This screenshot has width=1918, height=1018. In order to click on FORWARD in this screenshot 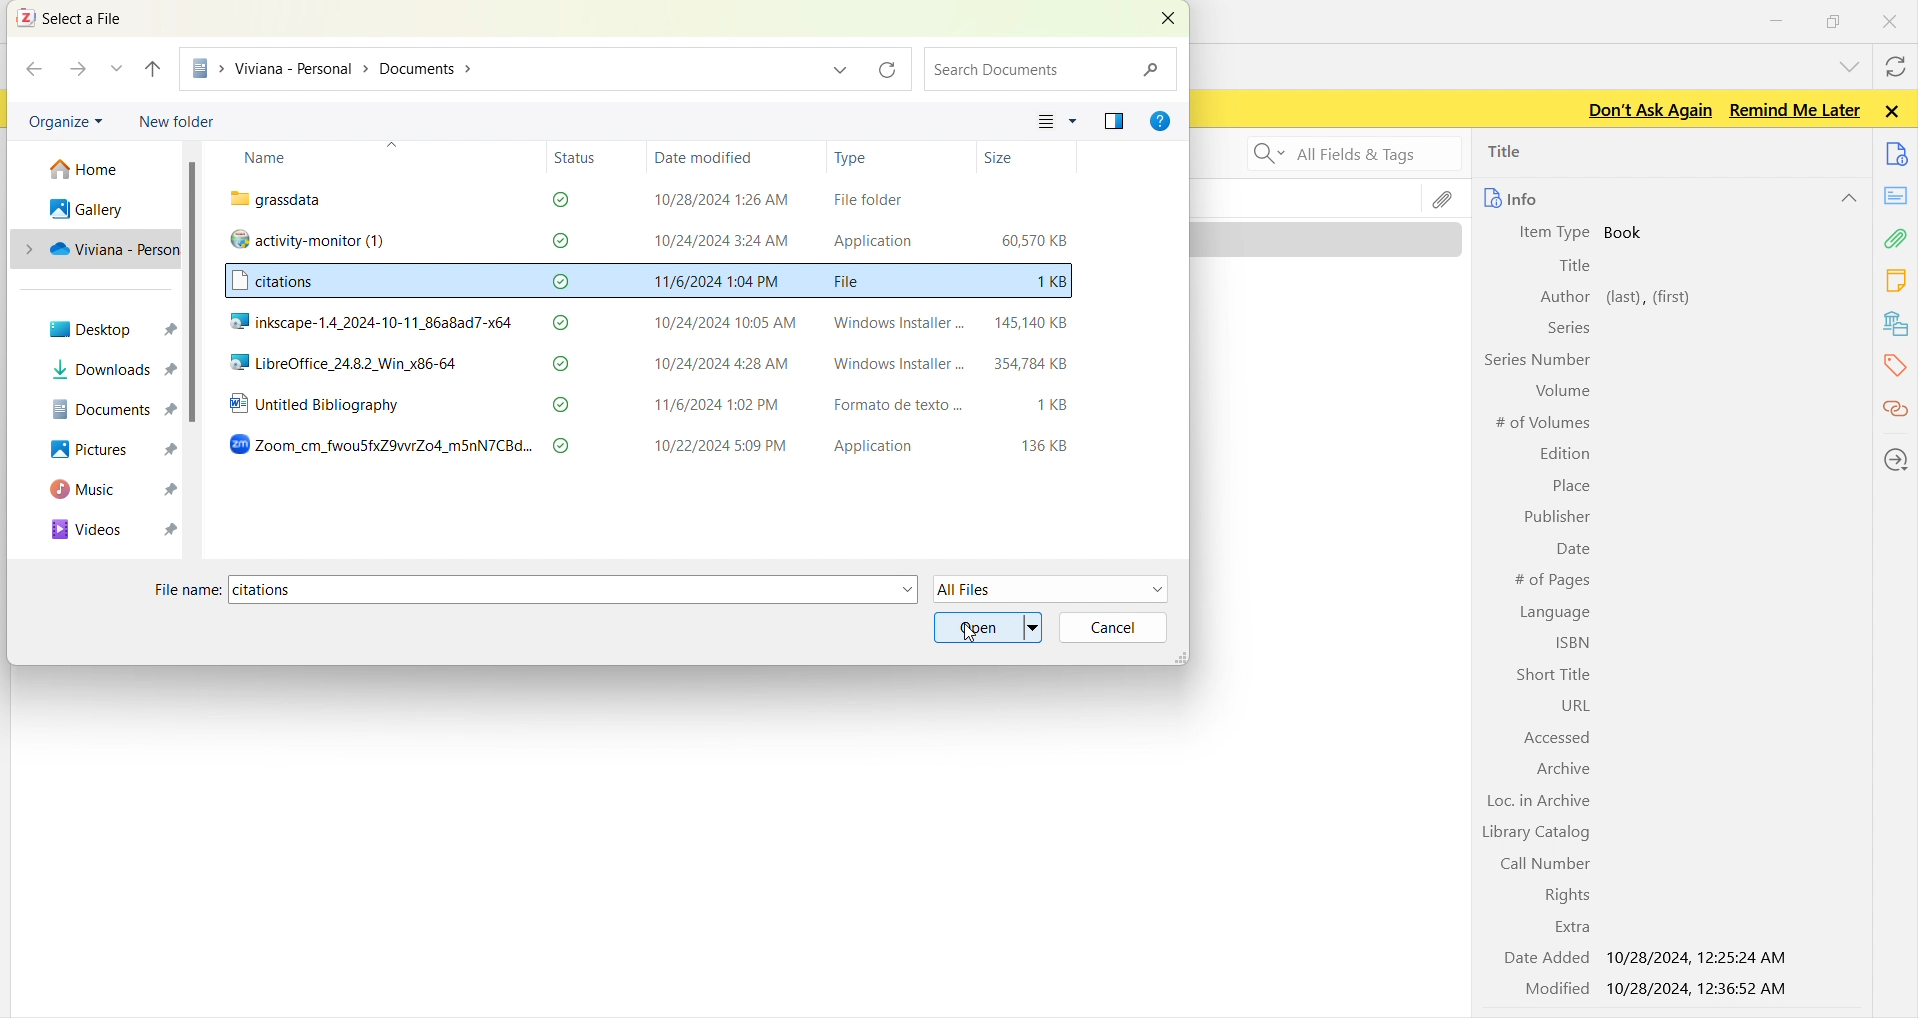, I will do `click(81, 72)`.